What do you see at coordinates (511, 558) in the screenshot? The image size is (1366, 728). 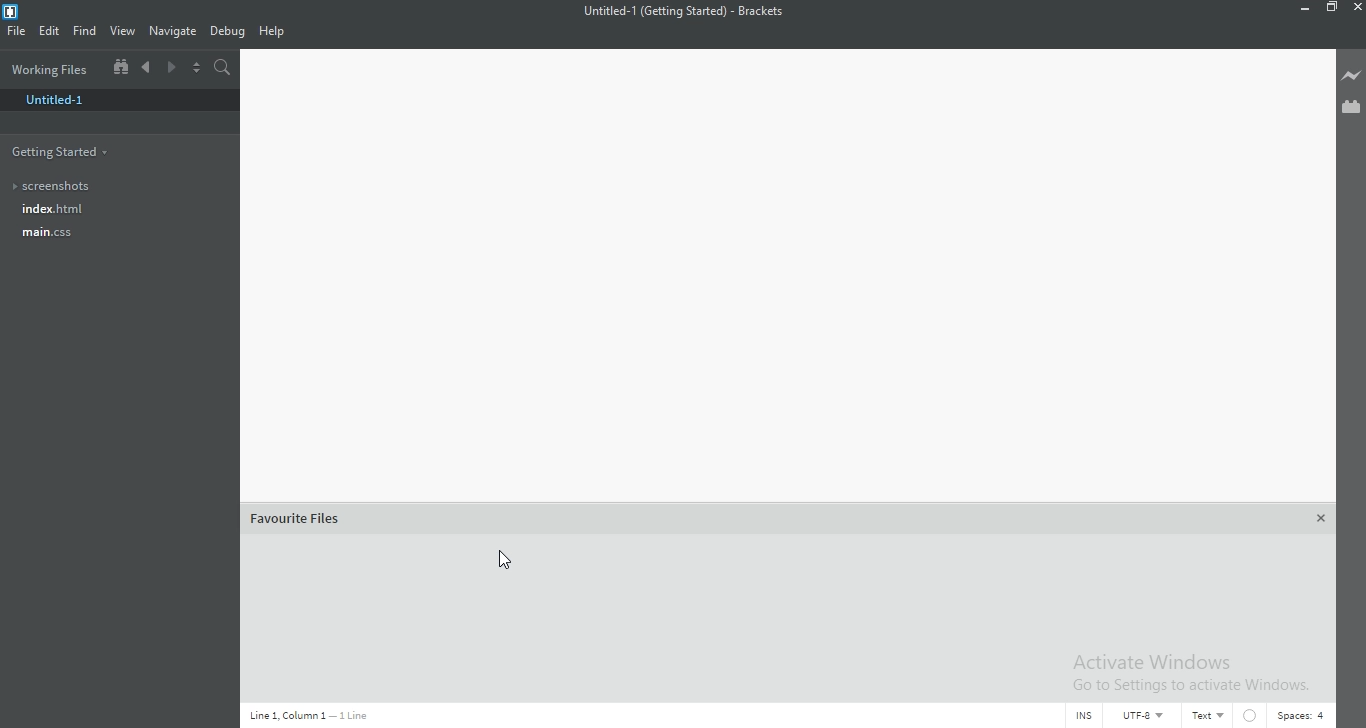 I see `cursor` at bounding box center [511, 558].